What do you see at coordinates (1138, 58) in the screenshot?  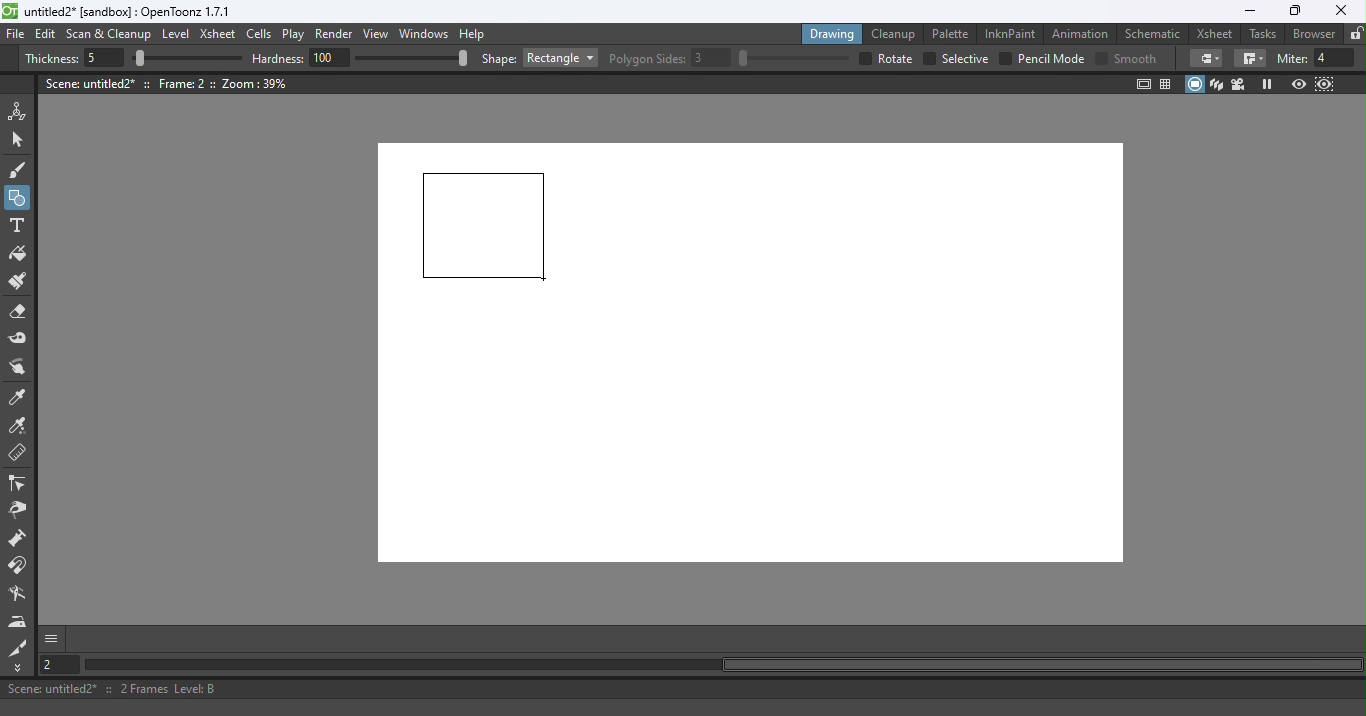 I see `smooth` at bounding box center [1138, 58].